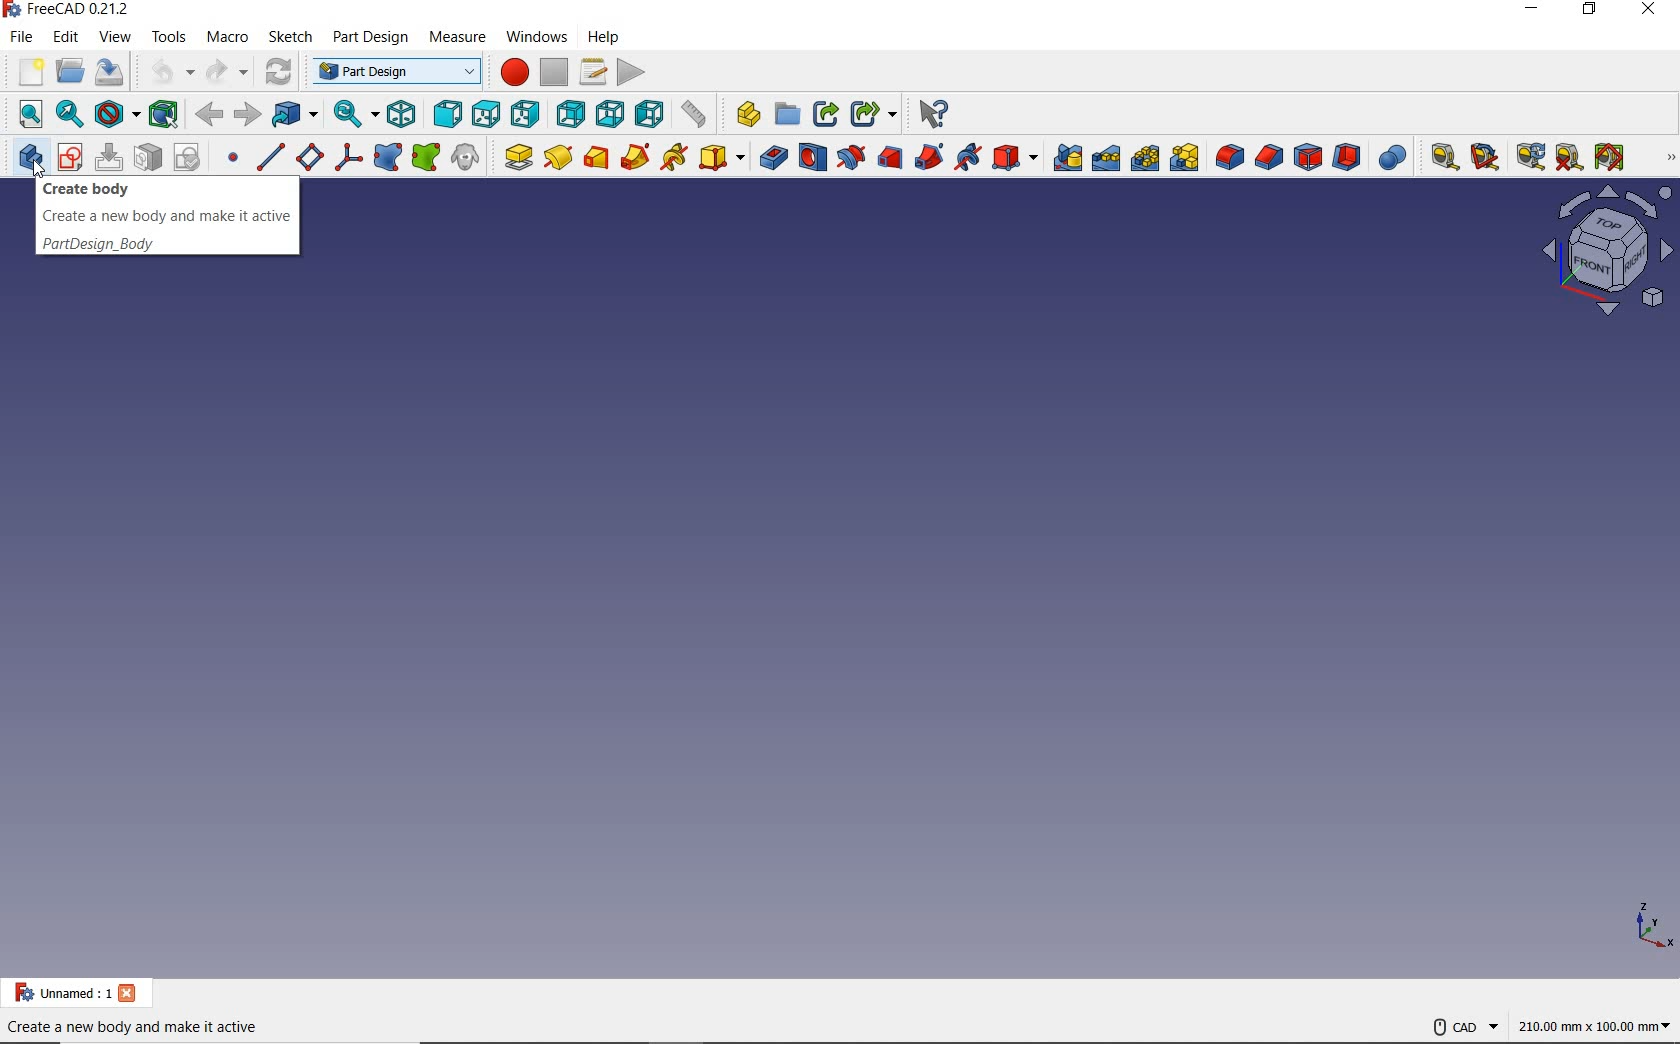 Image resolution: width=1680 pixels, height=1044 pixels. Describe the element at coordinates (1597, 1025) in the screenshot. I see `dimensions` at that location.